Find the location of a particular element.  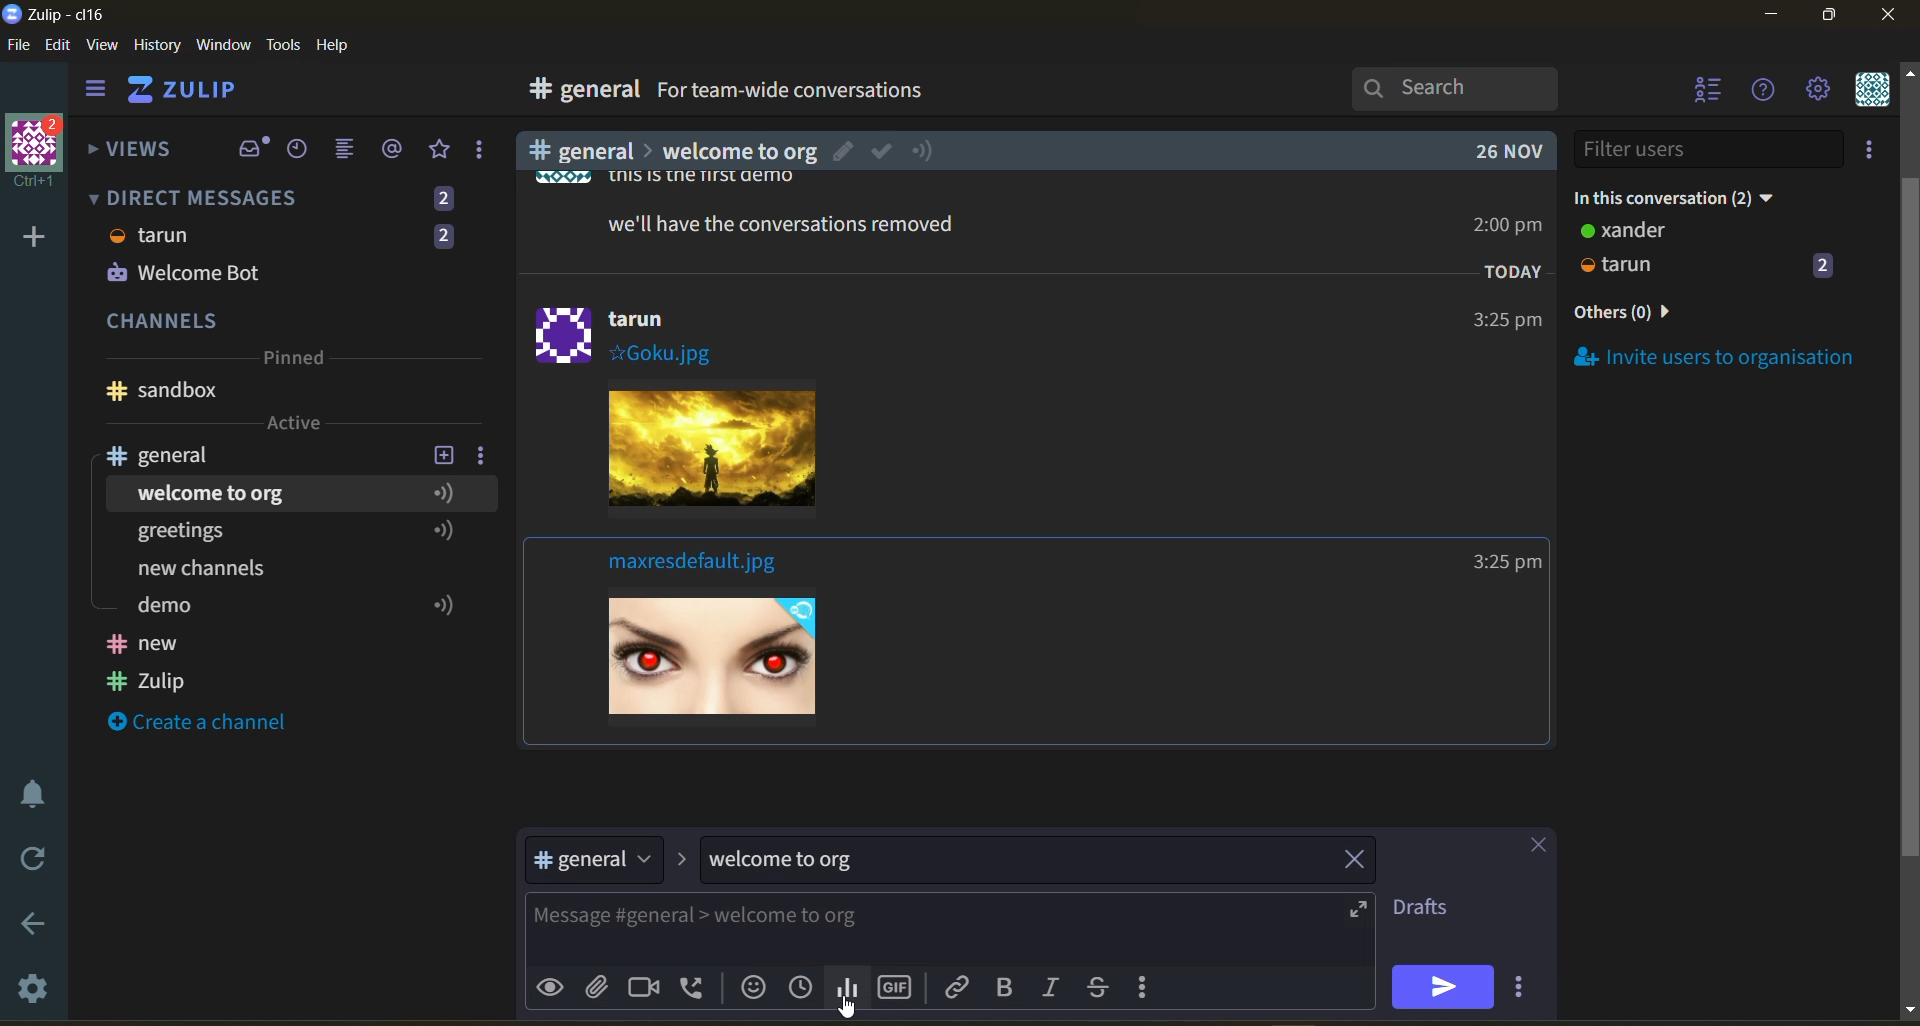

Channel names is located at coordinates (150, 665).